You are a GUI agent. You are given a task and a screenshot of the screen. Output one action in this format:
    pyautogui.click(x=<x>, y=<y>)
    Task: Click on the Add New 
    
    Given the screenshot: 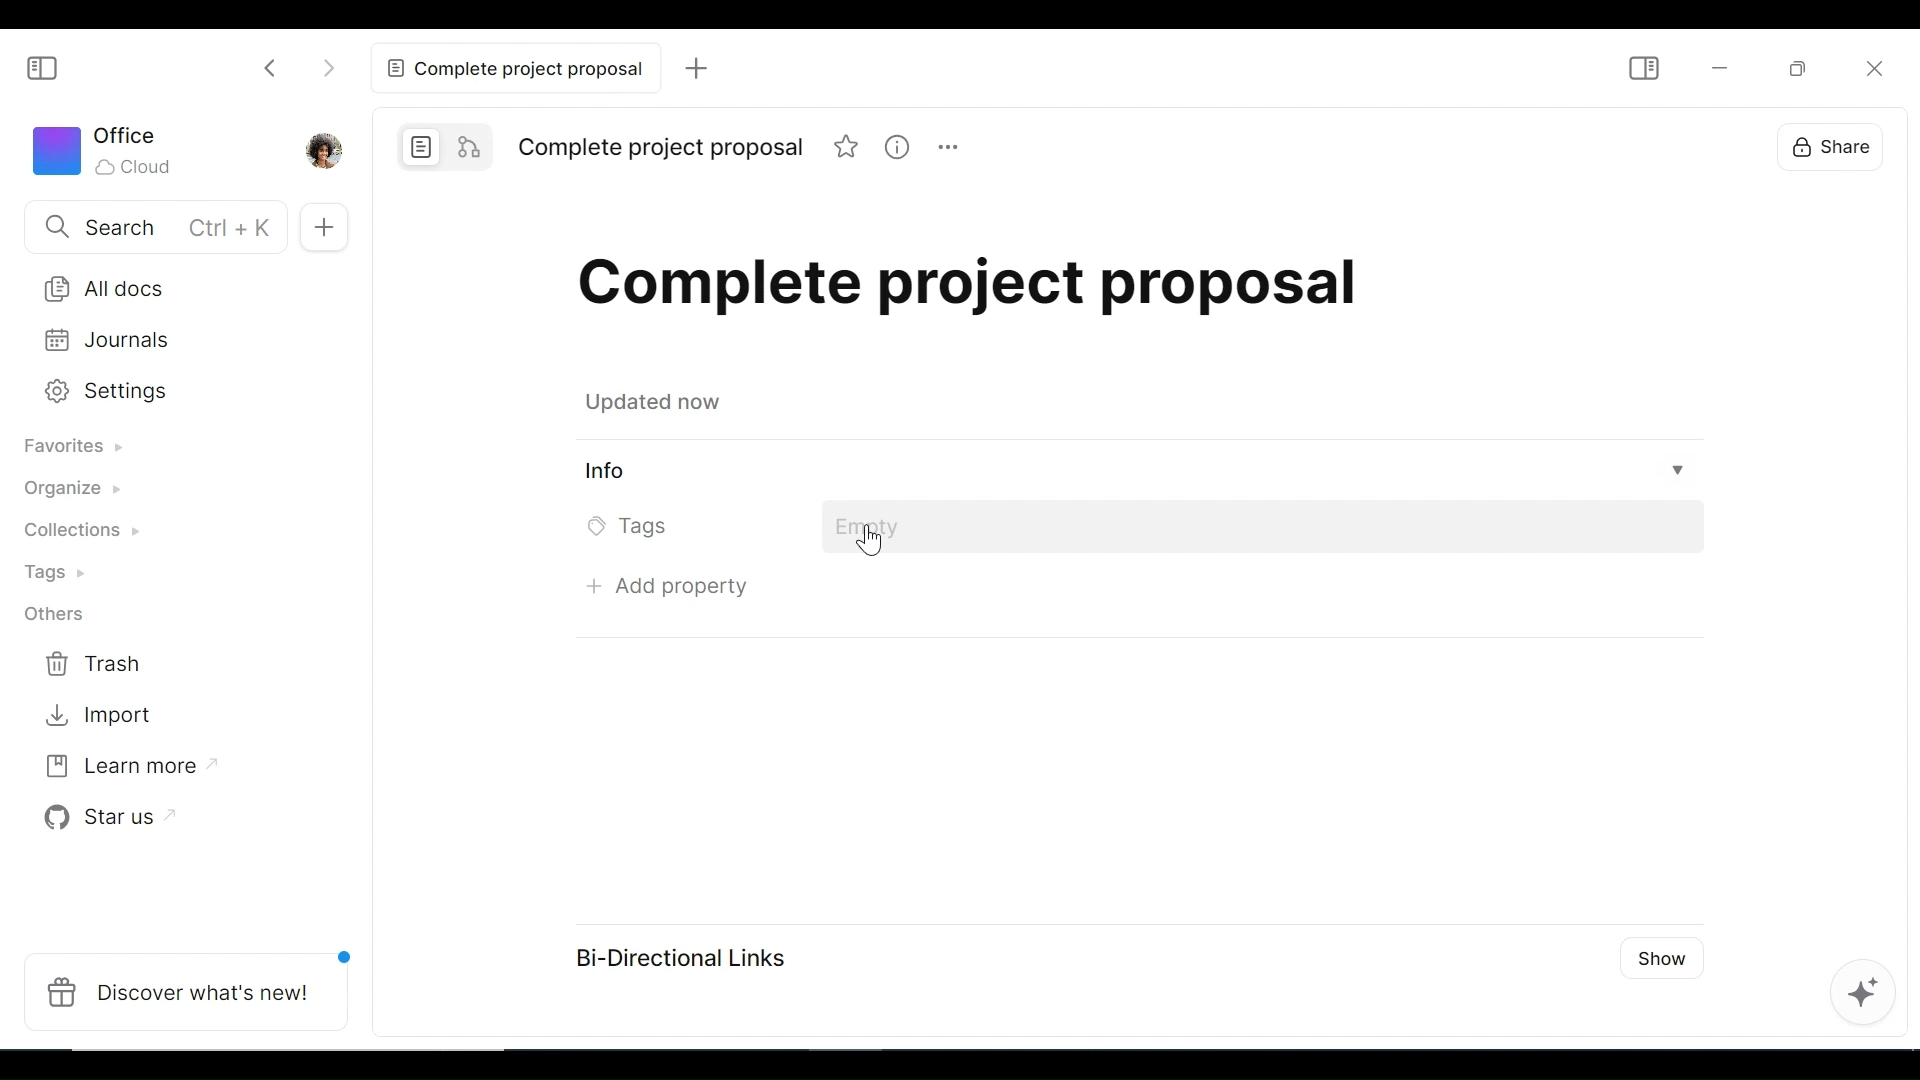 What is the action you would take?
    pyautogui.click(x=328, y=226)
    